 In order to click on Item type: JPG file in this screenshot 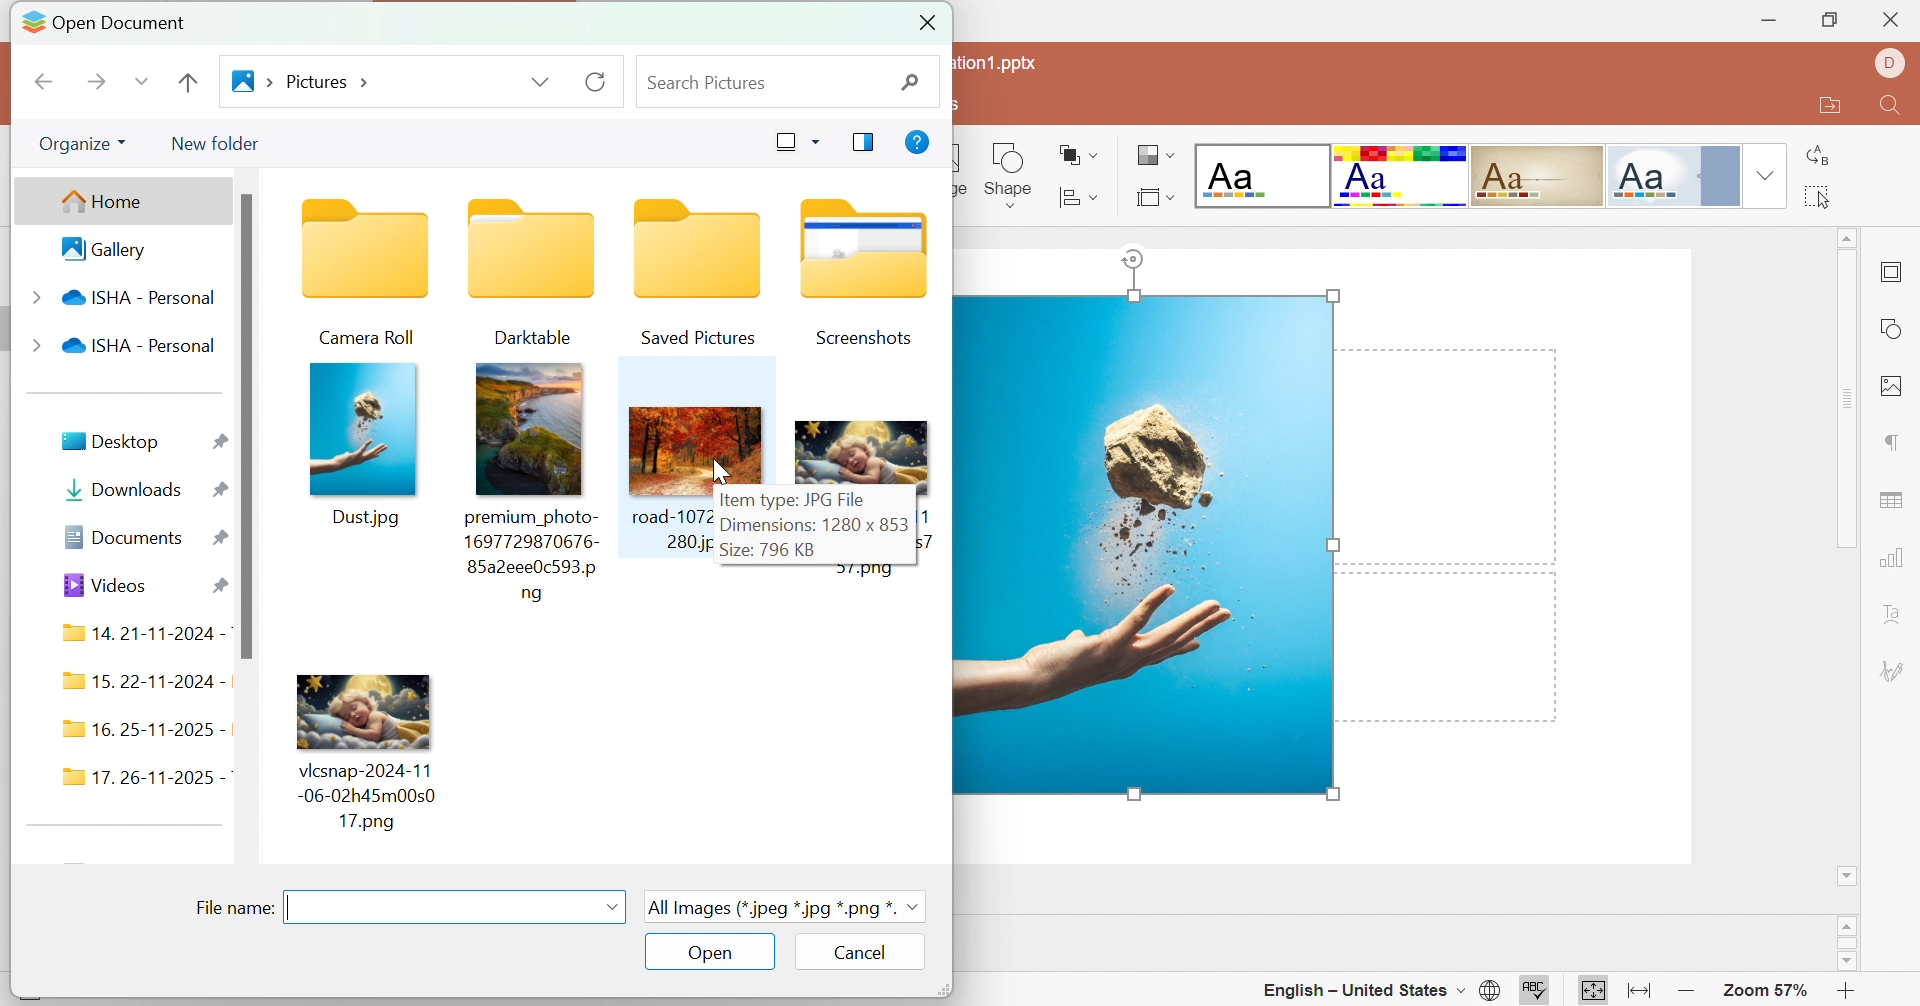, I will do `click(798, 499)`.